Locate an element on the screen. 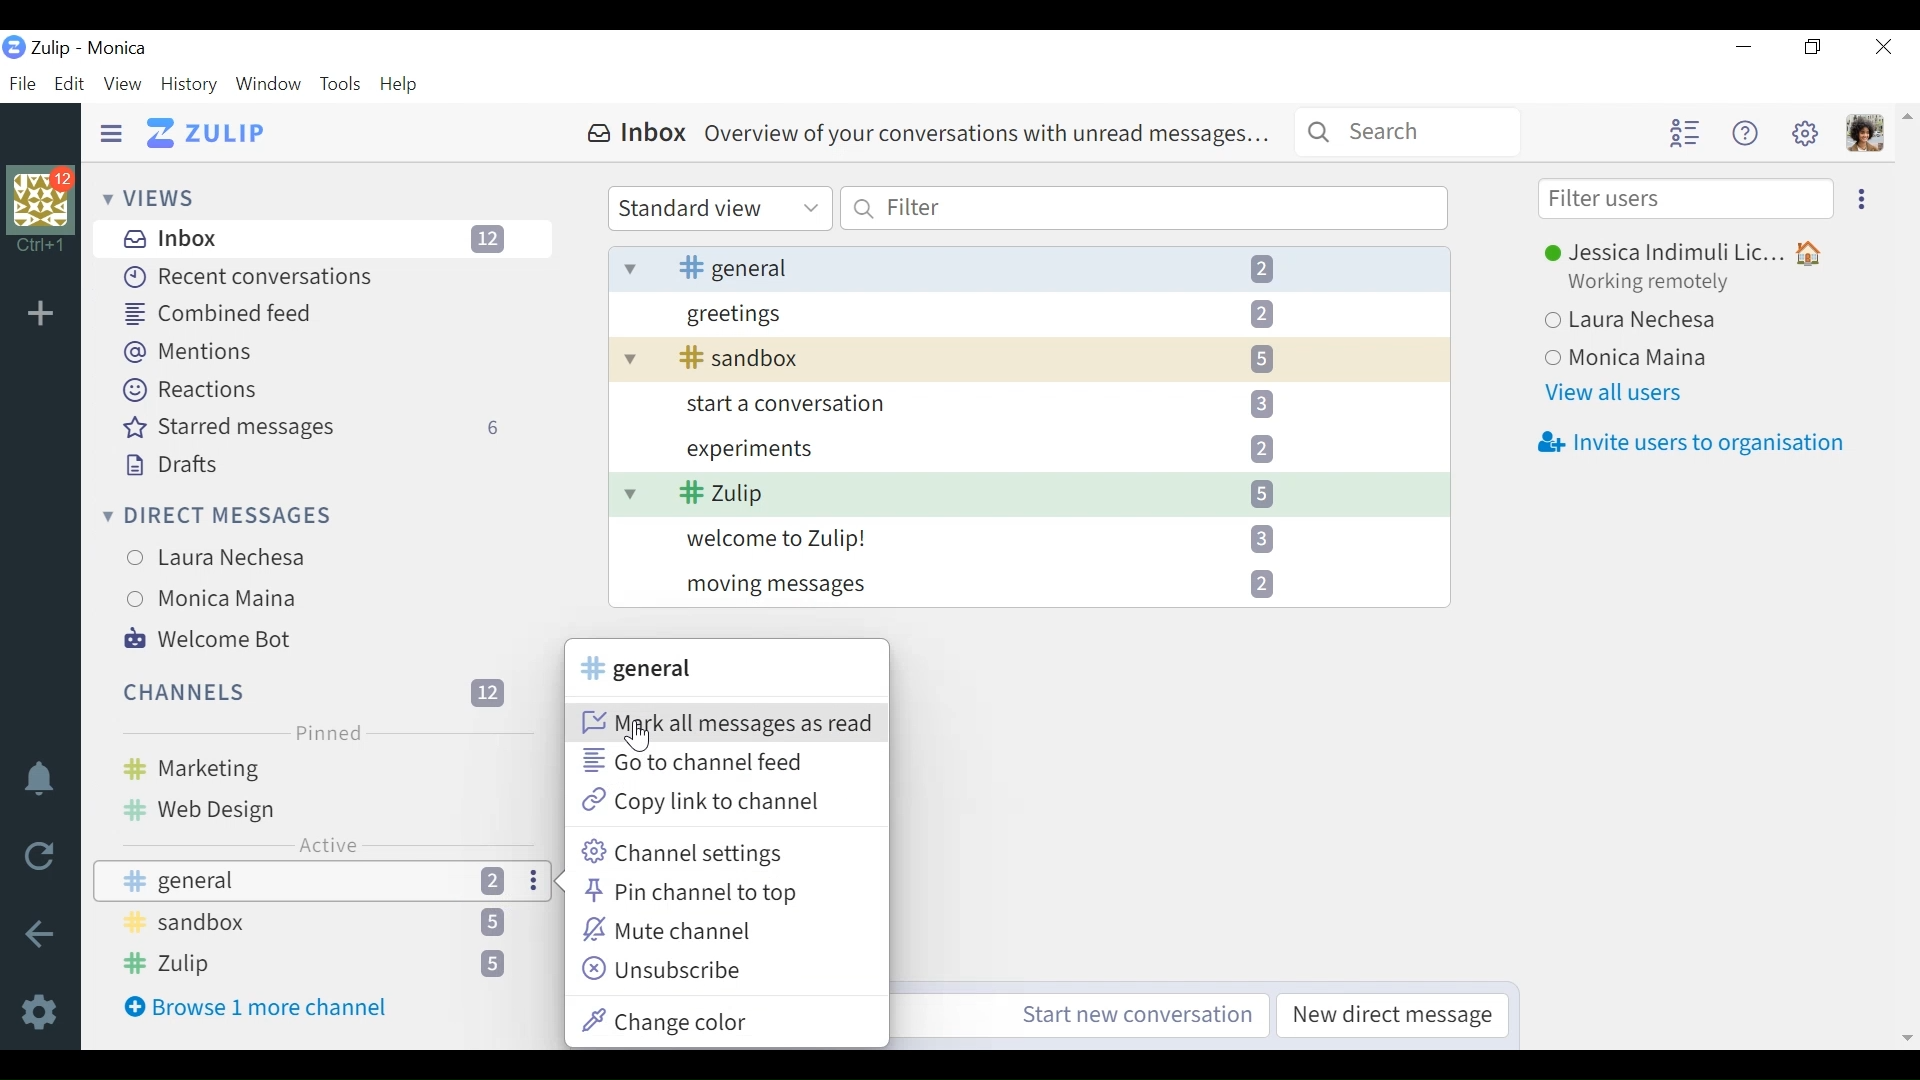  Filter users is located at coordinates (1687, 199).